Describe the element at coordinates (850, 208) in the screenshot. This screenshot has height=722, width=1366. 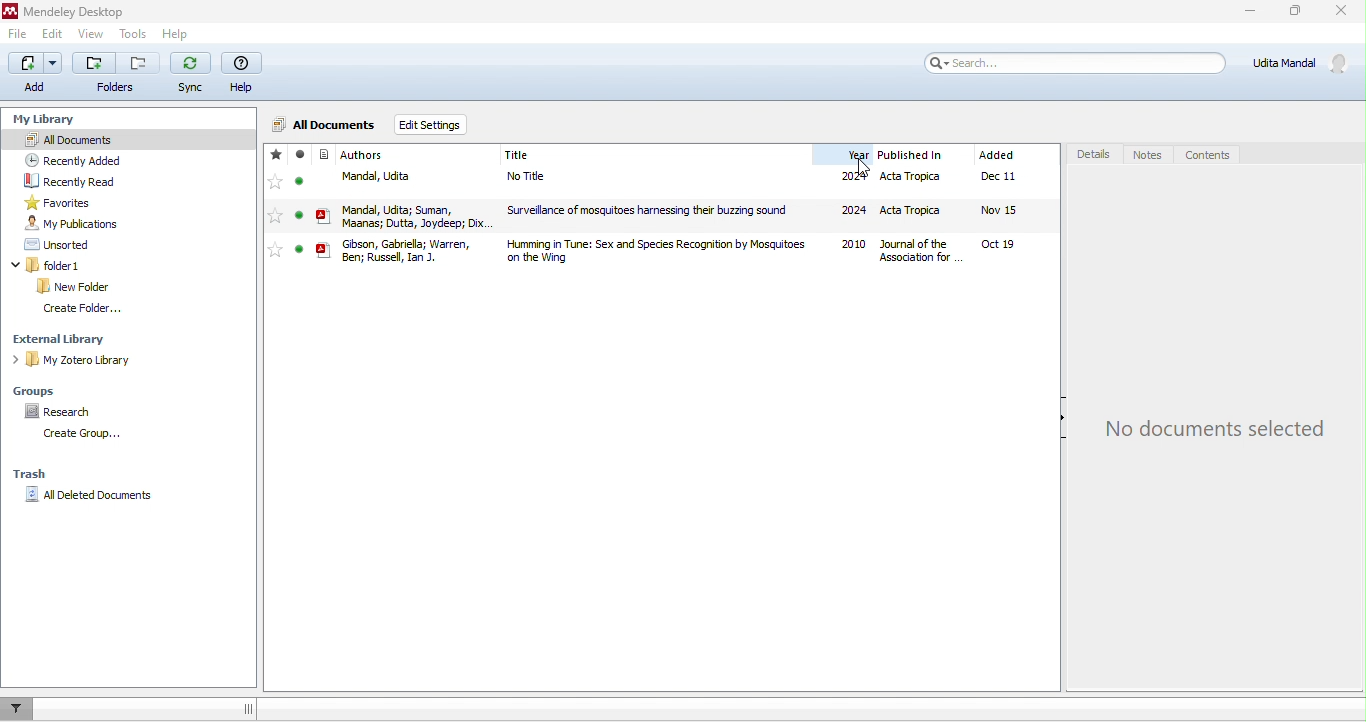
I see `year` at that location.